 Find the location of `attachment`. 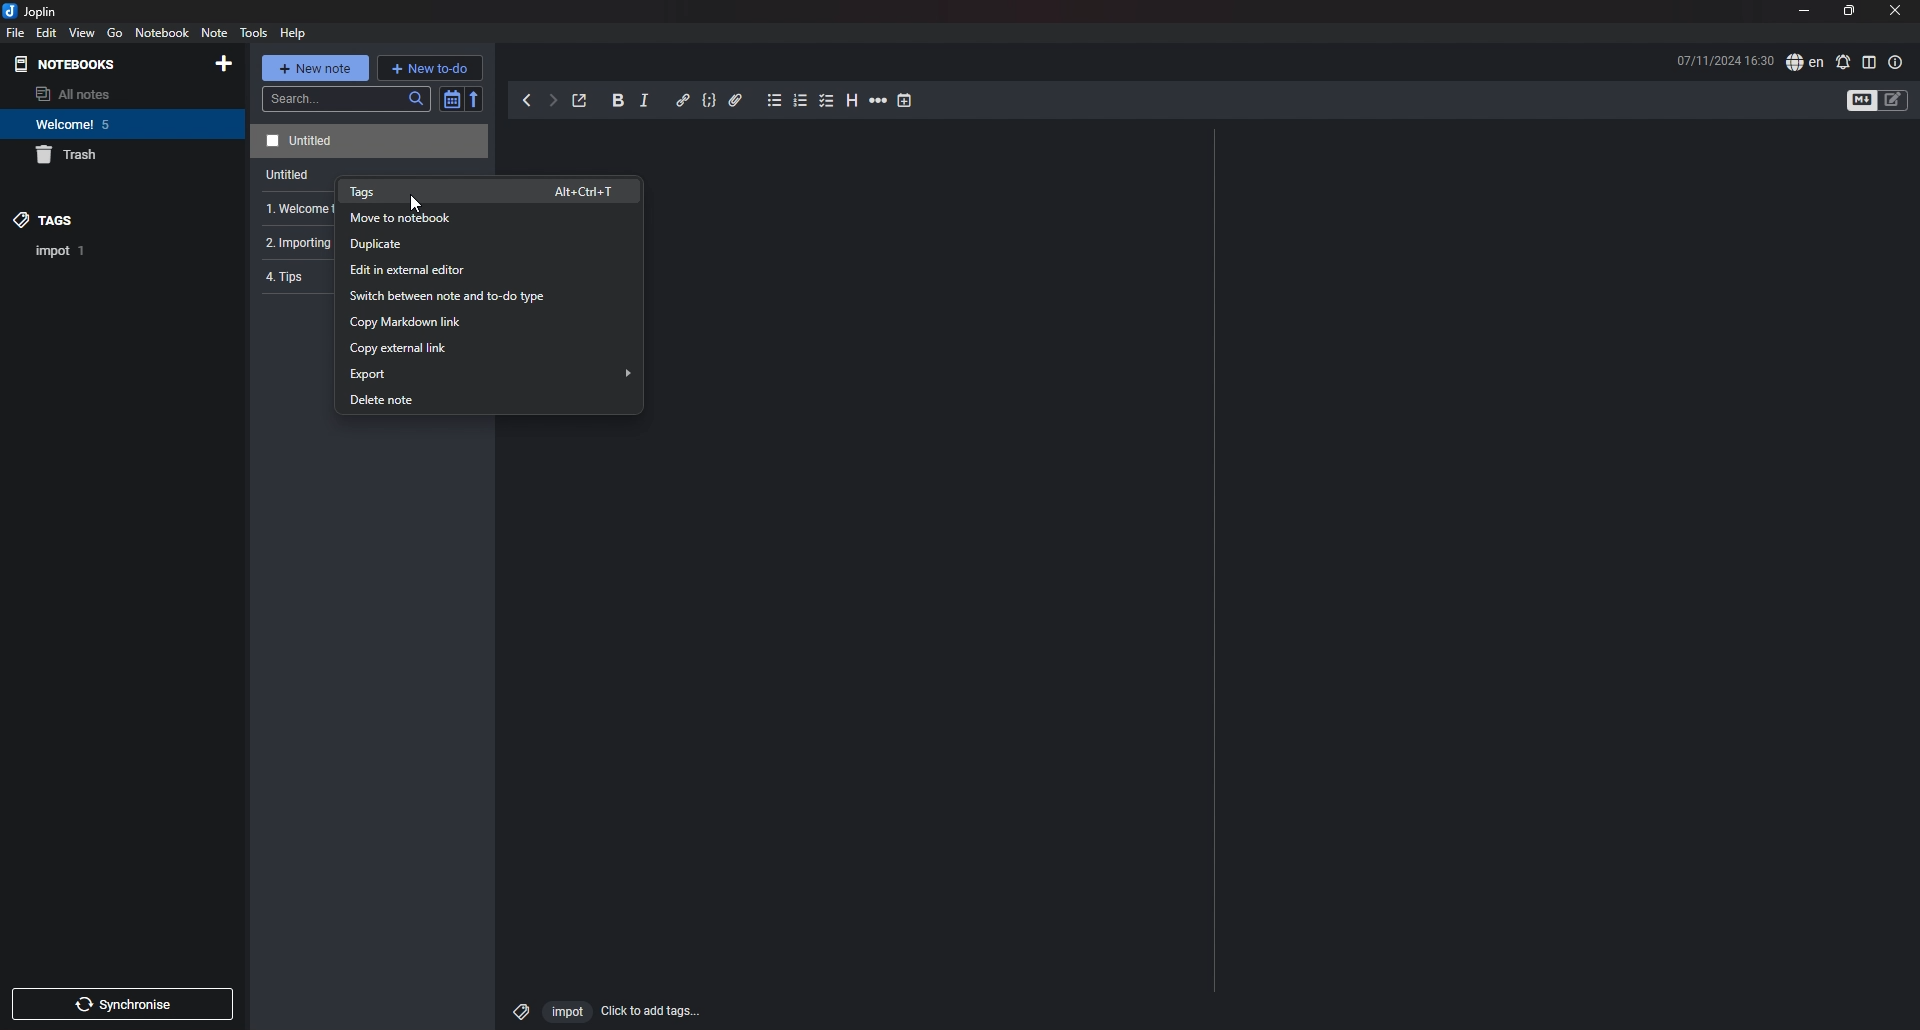

attachment is located at coordinates (736, 100).